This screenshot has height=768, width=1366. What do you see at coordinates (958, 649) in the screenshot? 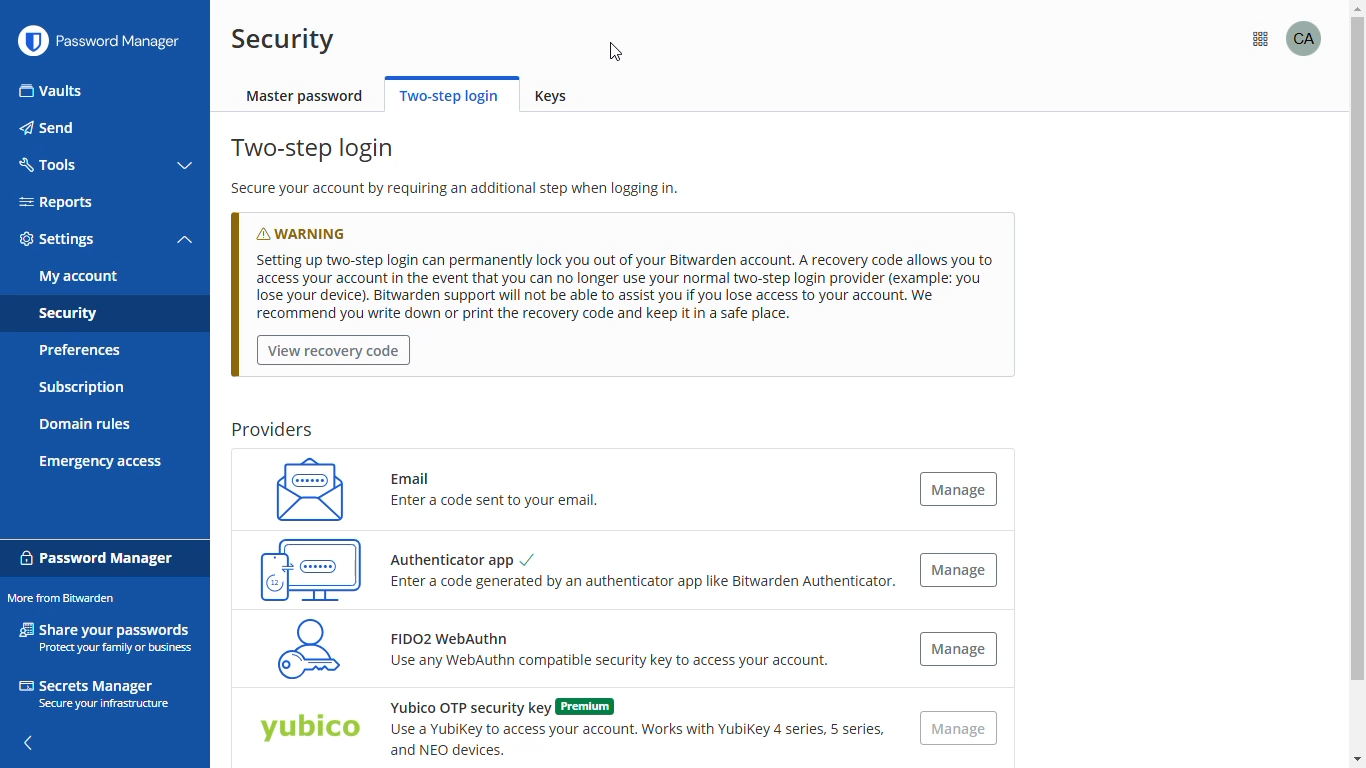
I see `manage` at bounding box center [958, 649].